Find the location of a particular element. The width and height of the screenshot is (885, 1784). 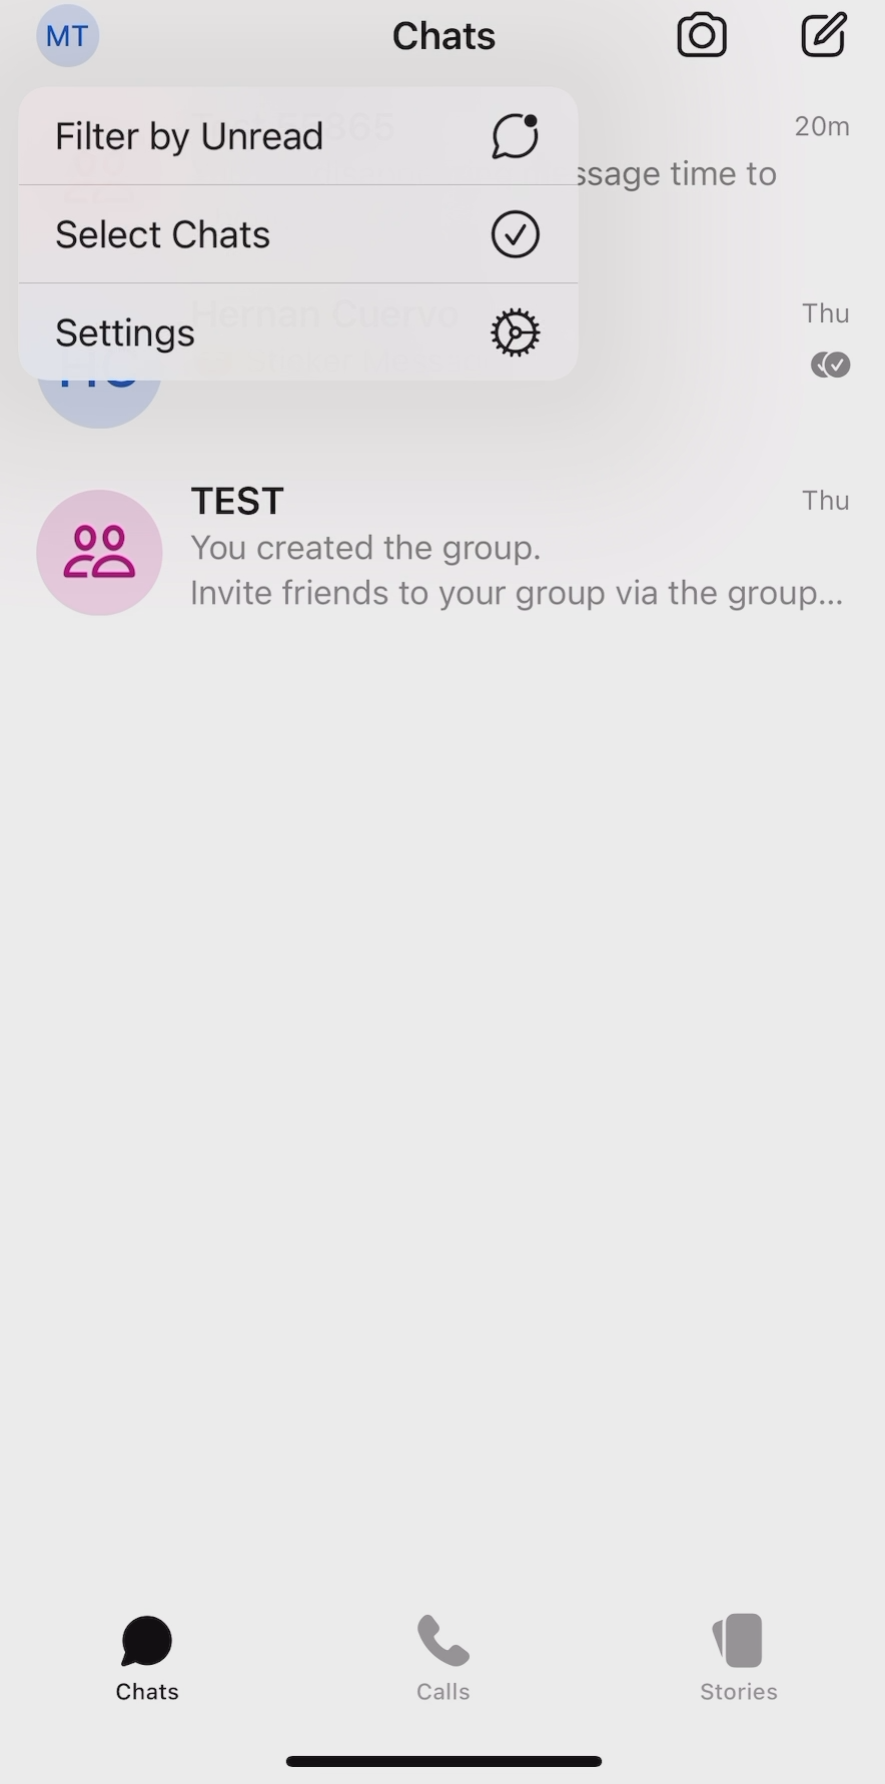

camera is located at coordinates (702, 37).